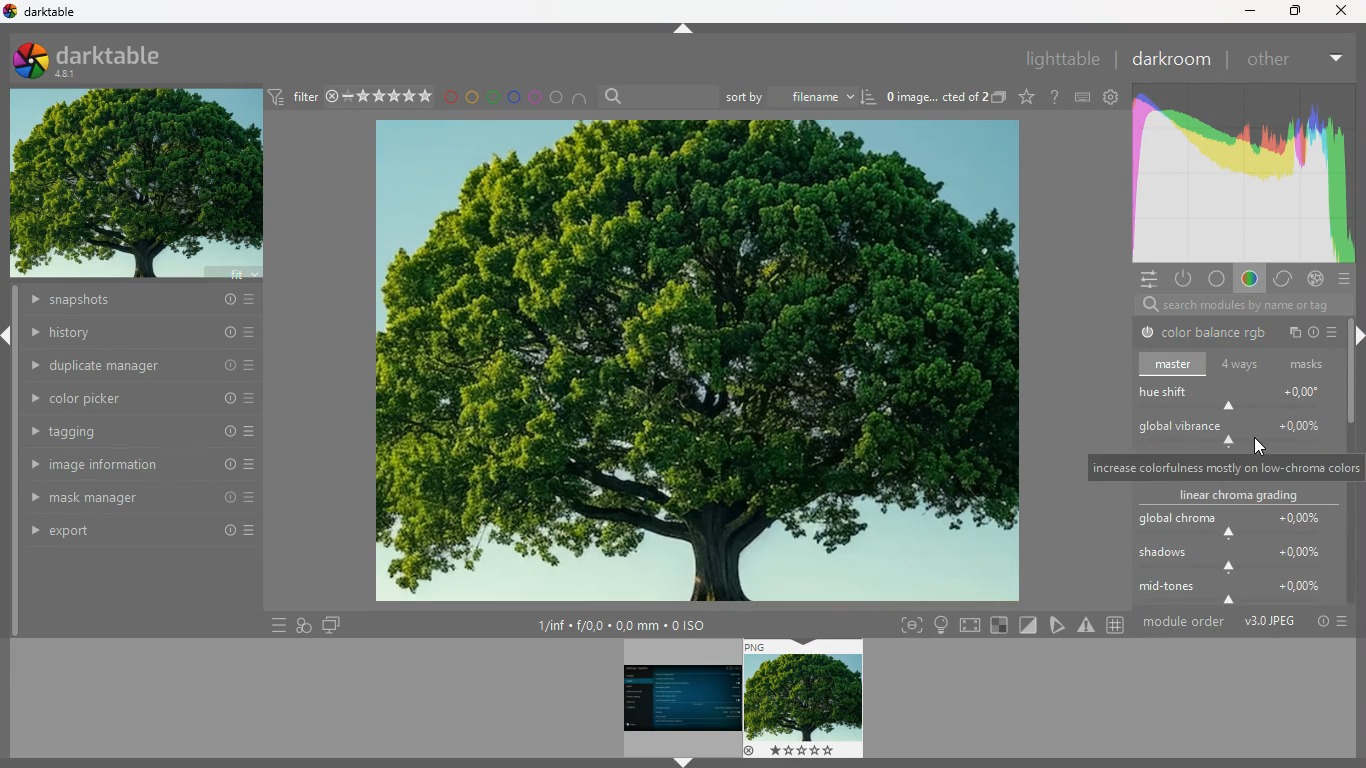 This screenshot has height=768, width=1366. I want to click on menu, so click(274, 625).